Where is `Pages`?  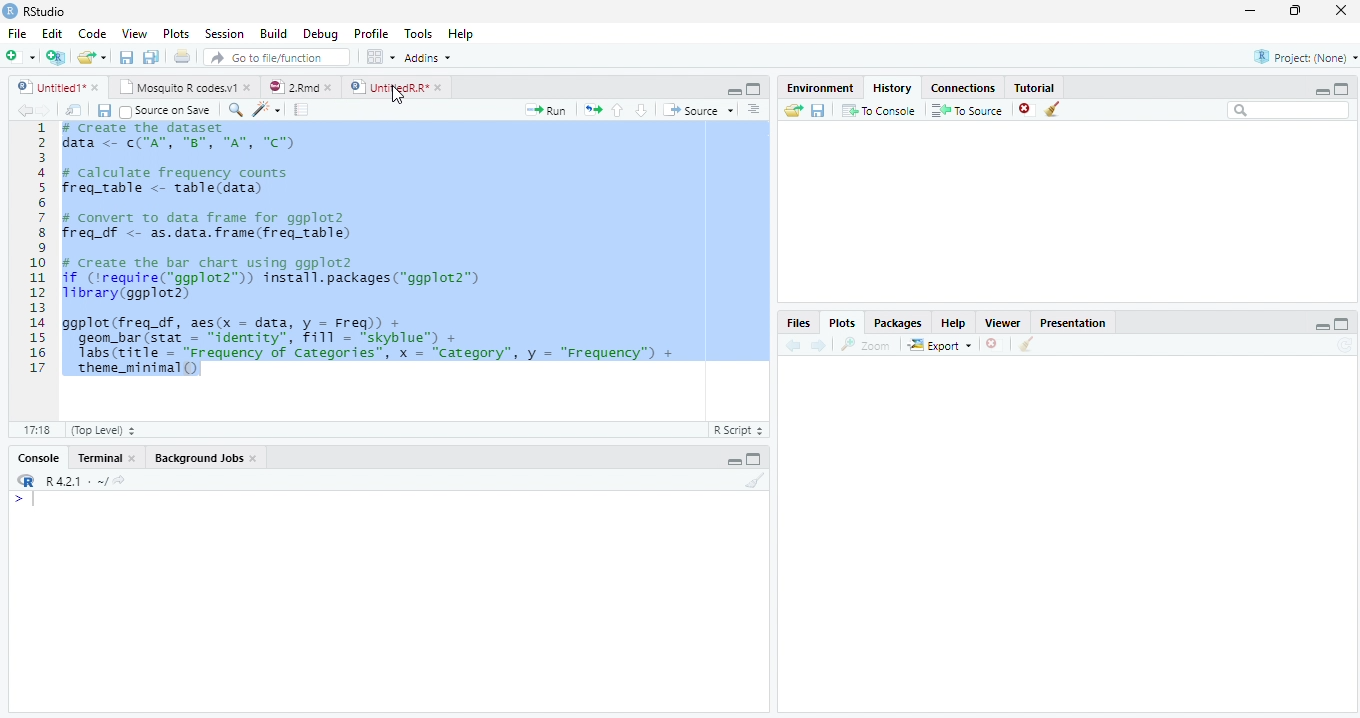
Pages is located at coordinates (301, 110).